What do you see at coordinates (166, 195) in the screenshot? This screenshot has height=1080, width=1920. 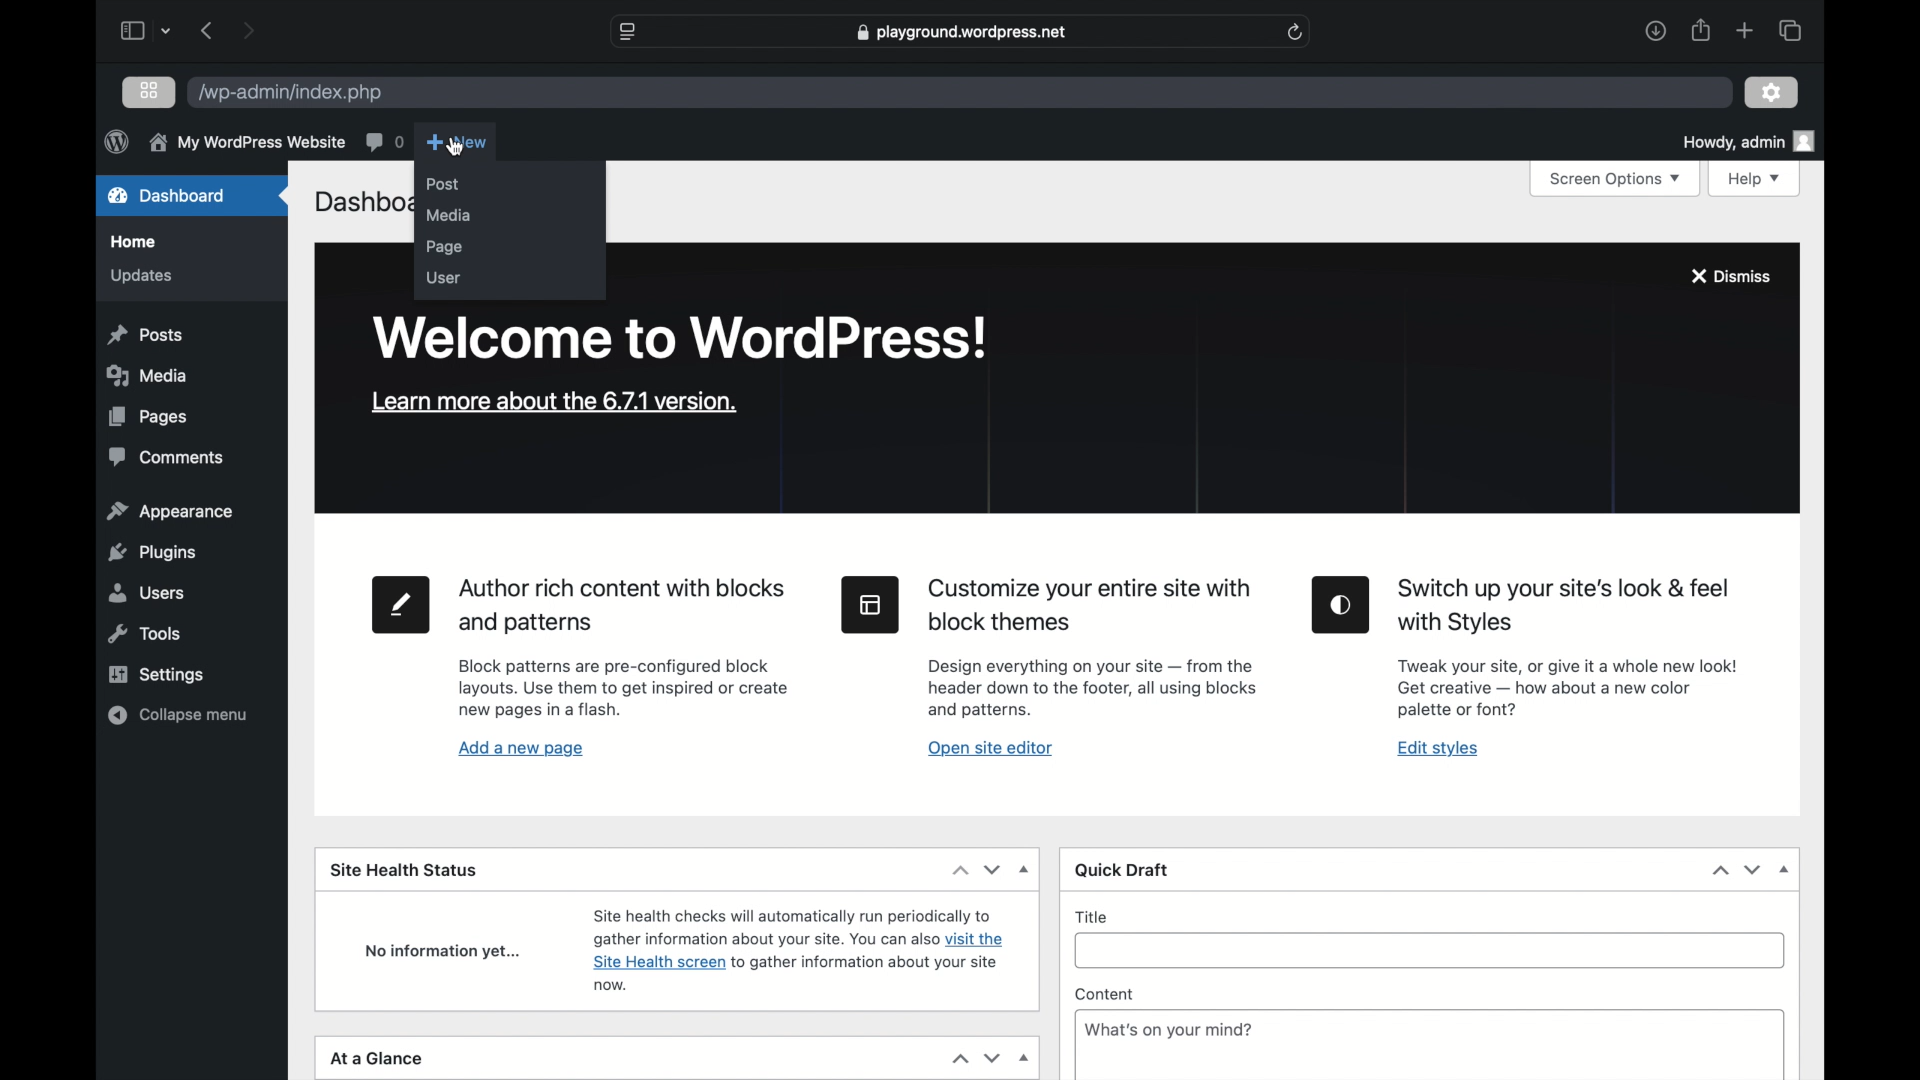 I see `dashboard` at bounding box center [166, 195].